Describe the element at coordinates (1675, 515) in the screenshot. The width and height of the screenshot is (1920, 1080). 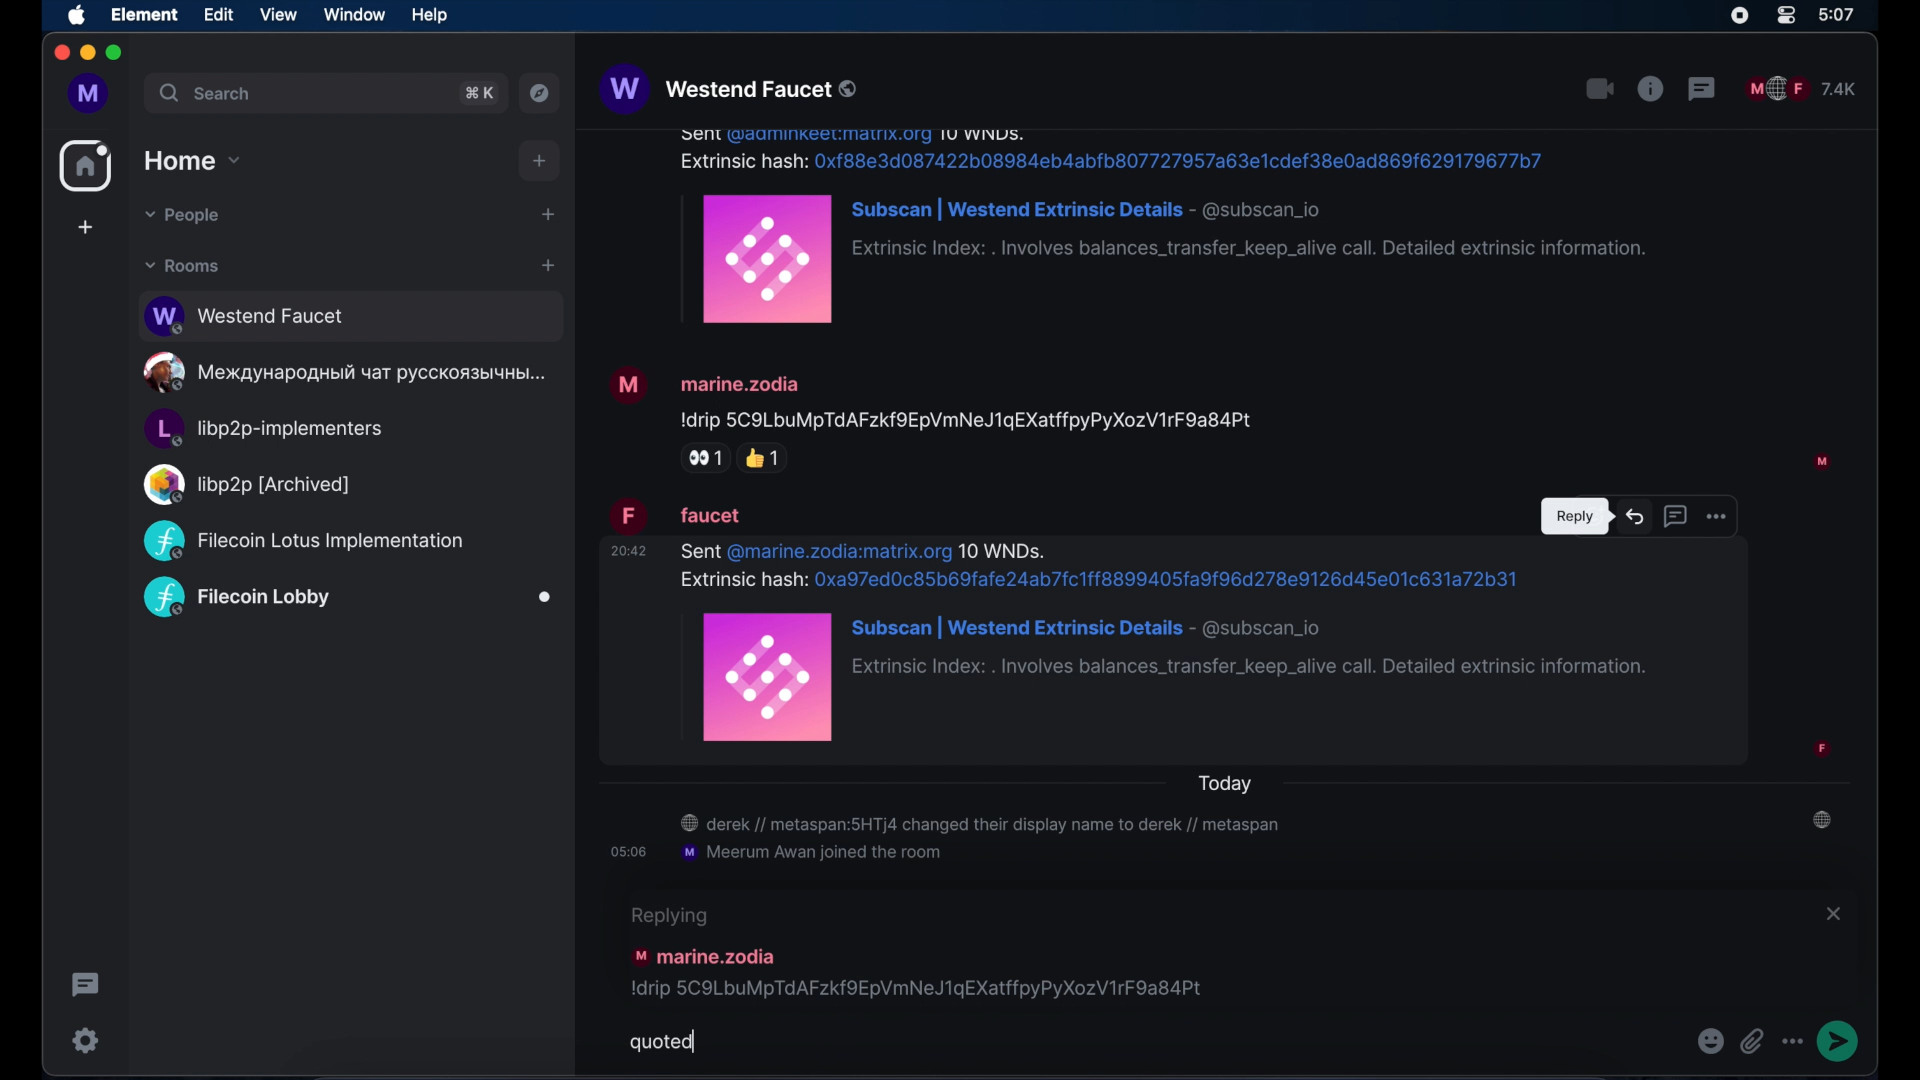
I see `reply in thread` at that location.